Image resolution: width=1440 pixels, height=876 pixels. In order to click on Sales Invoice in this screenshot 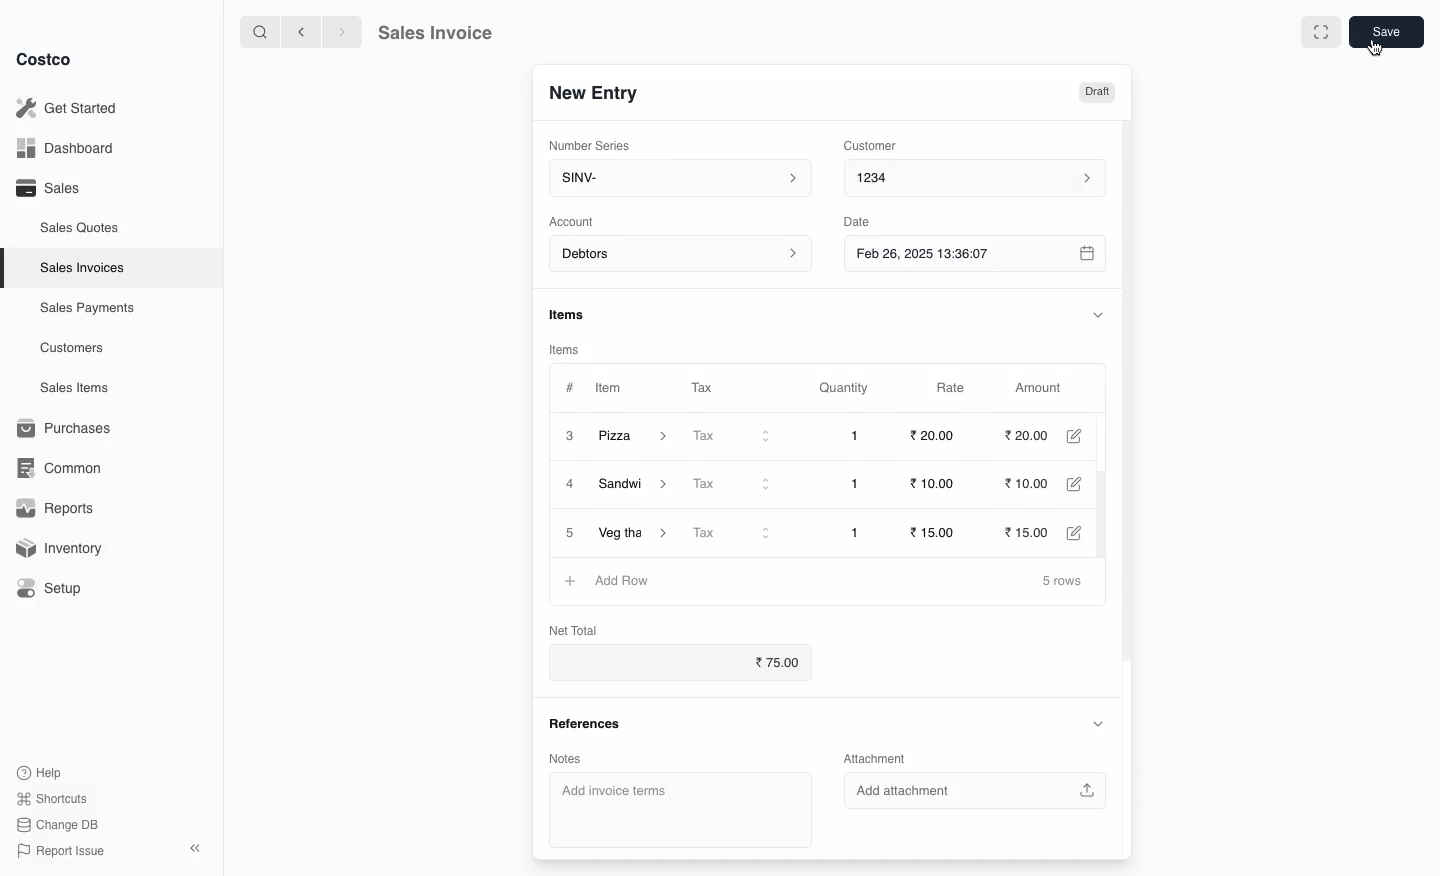, I will do `click(435, 35)`.